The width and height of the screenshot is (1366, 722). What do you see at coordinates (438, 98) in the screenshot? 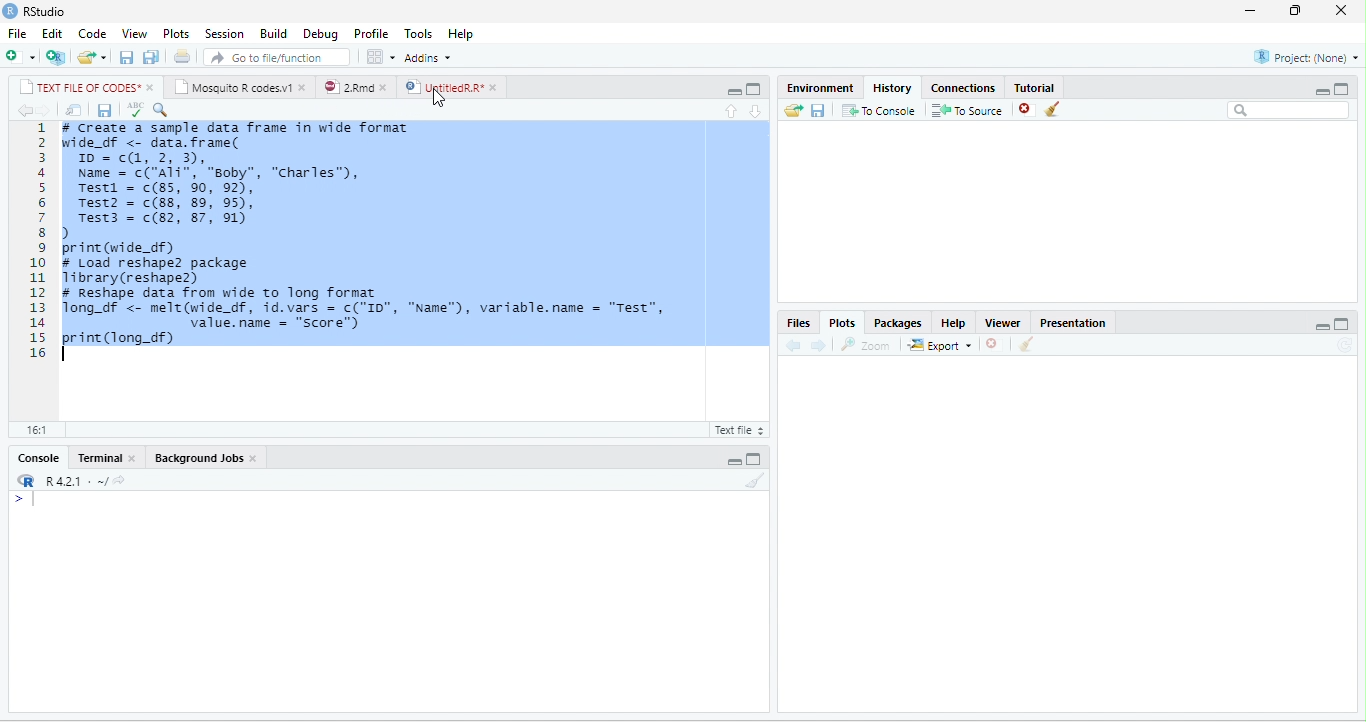
I see `cursor` at bounding box center [438, 98].